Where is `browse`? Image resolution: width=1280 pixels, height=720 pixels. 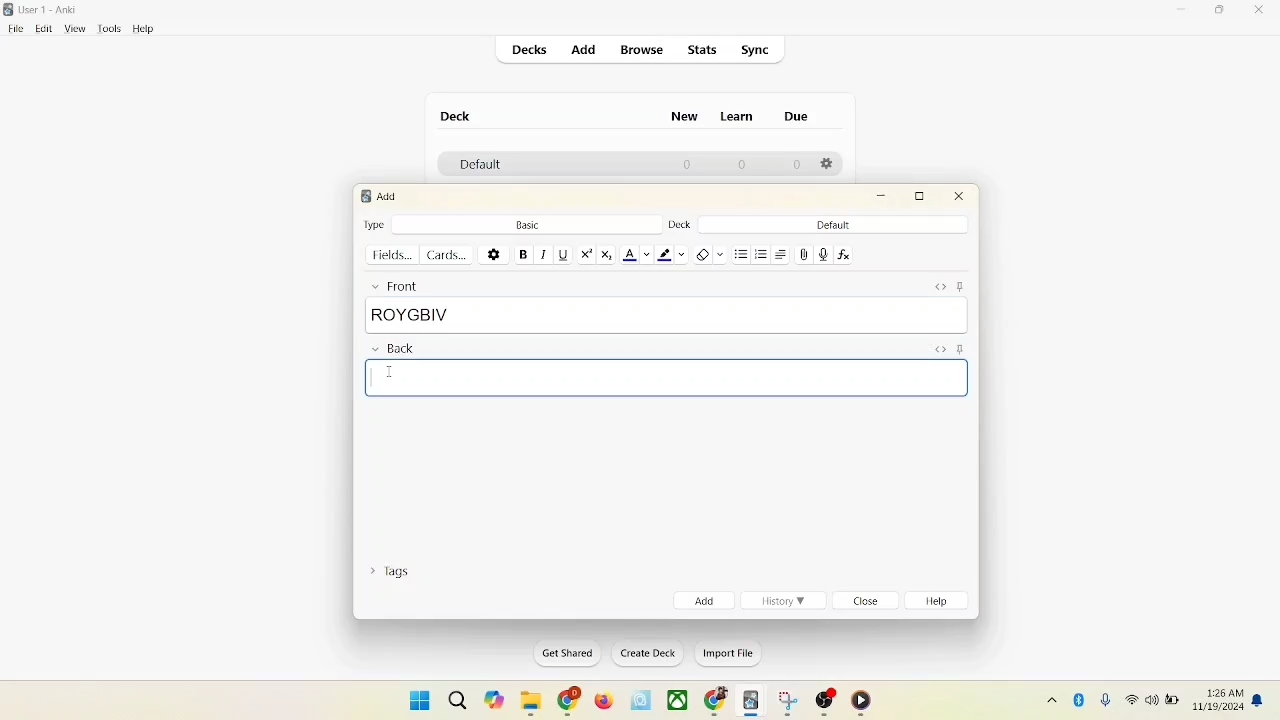
browse is located at coordinates (644, 51).